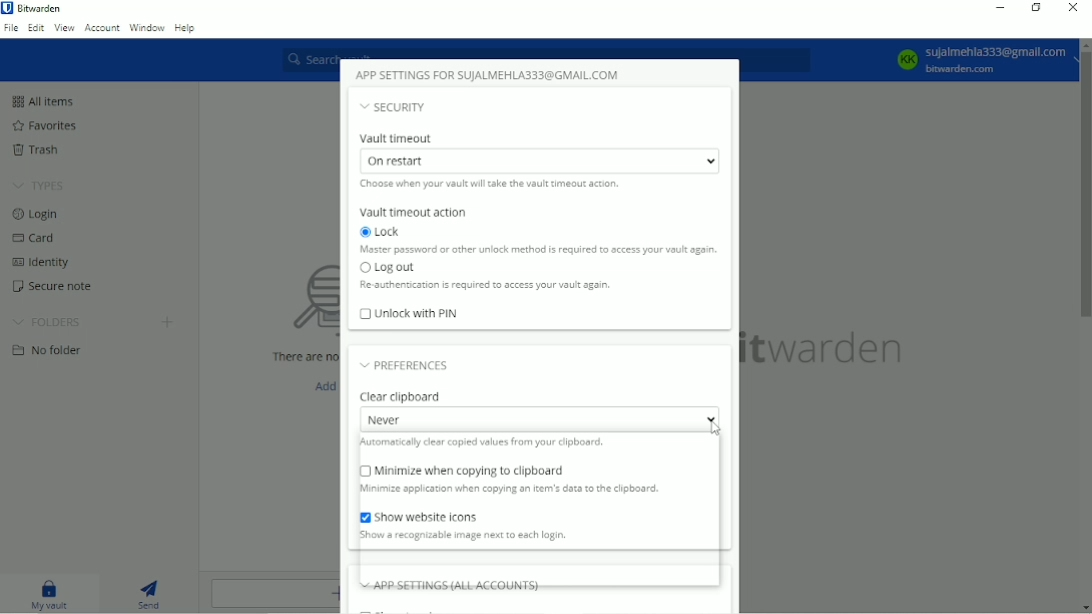  Describe the element at coordinates (411, 315) in the screenshot. I see `Unlock with PIN` at that location.